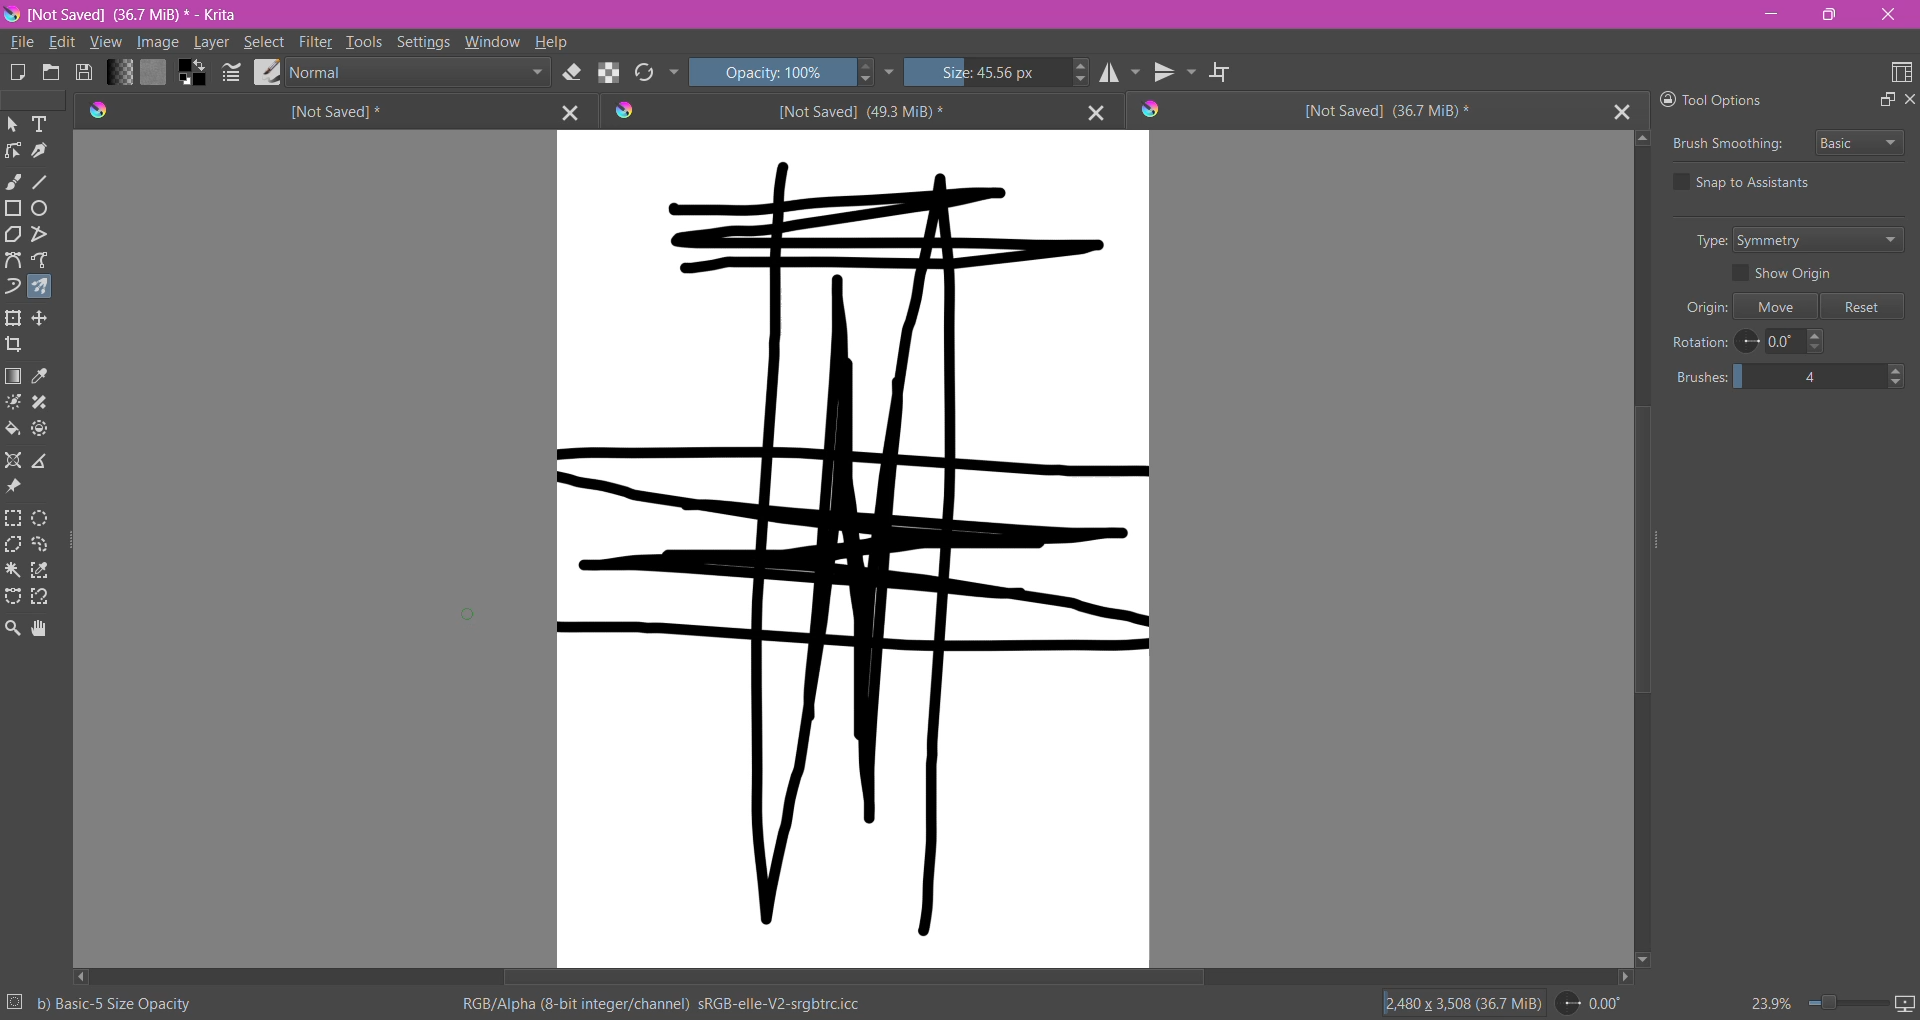  I want to click on View, so click(104, 44).